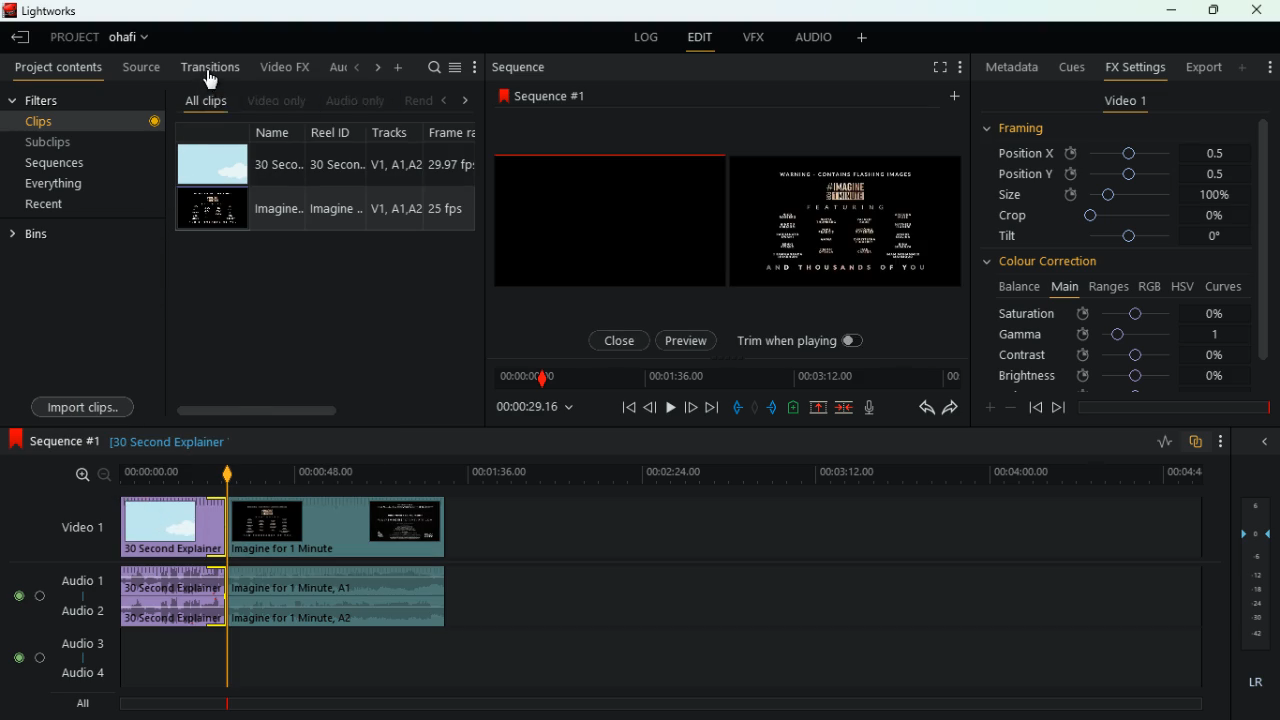  Describe the element at coordinates (650, 407) in the screenshot. I see `back` at that location.